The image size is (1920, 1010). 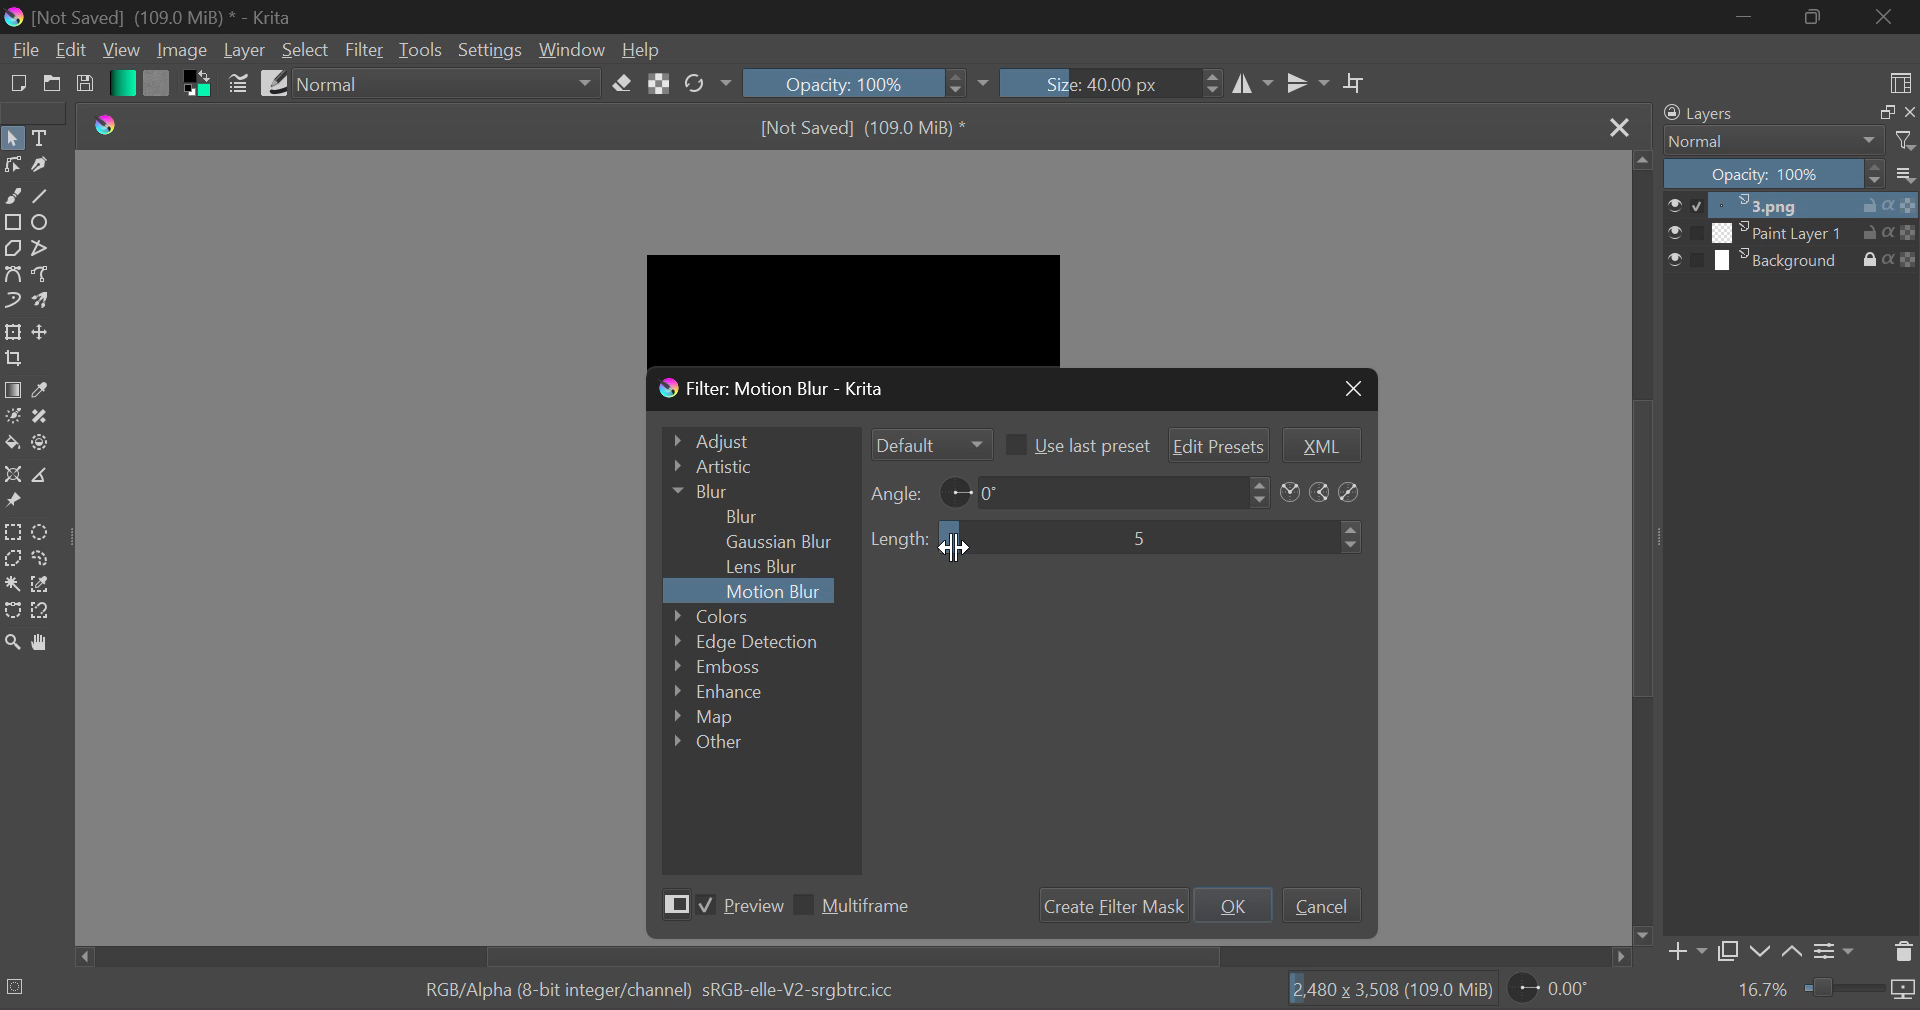 I want to click on Edit Shapes, so click(x=12, y=167).